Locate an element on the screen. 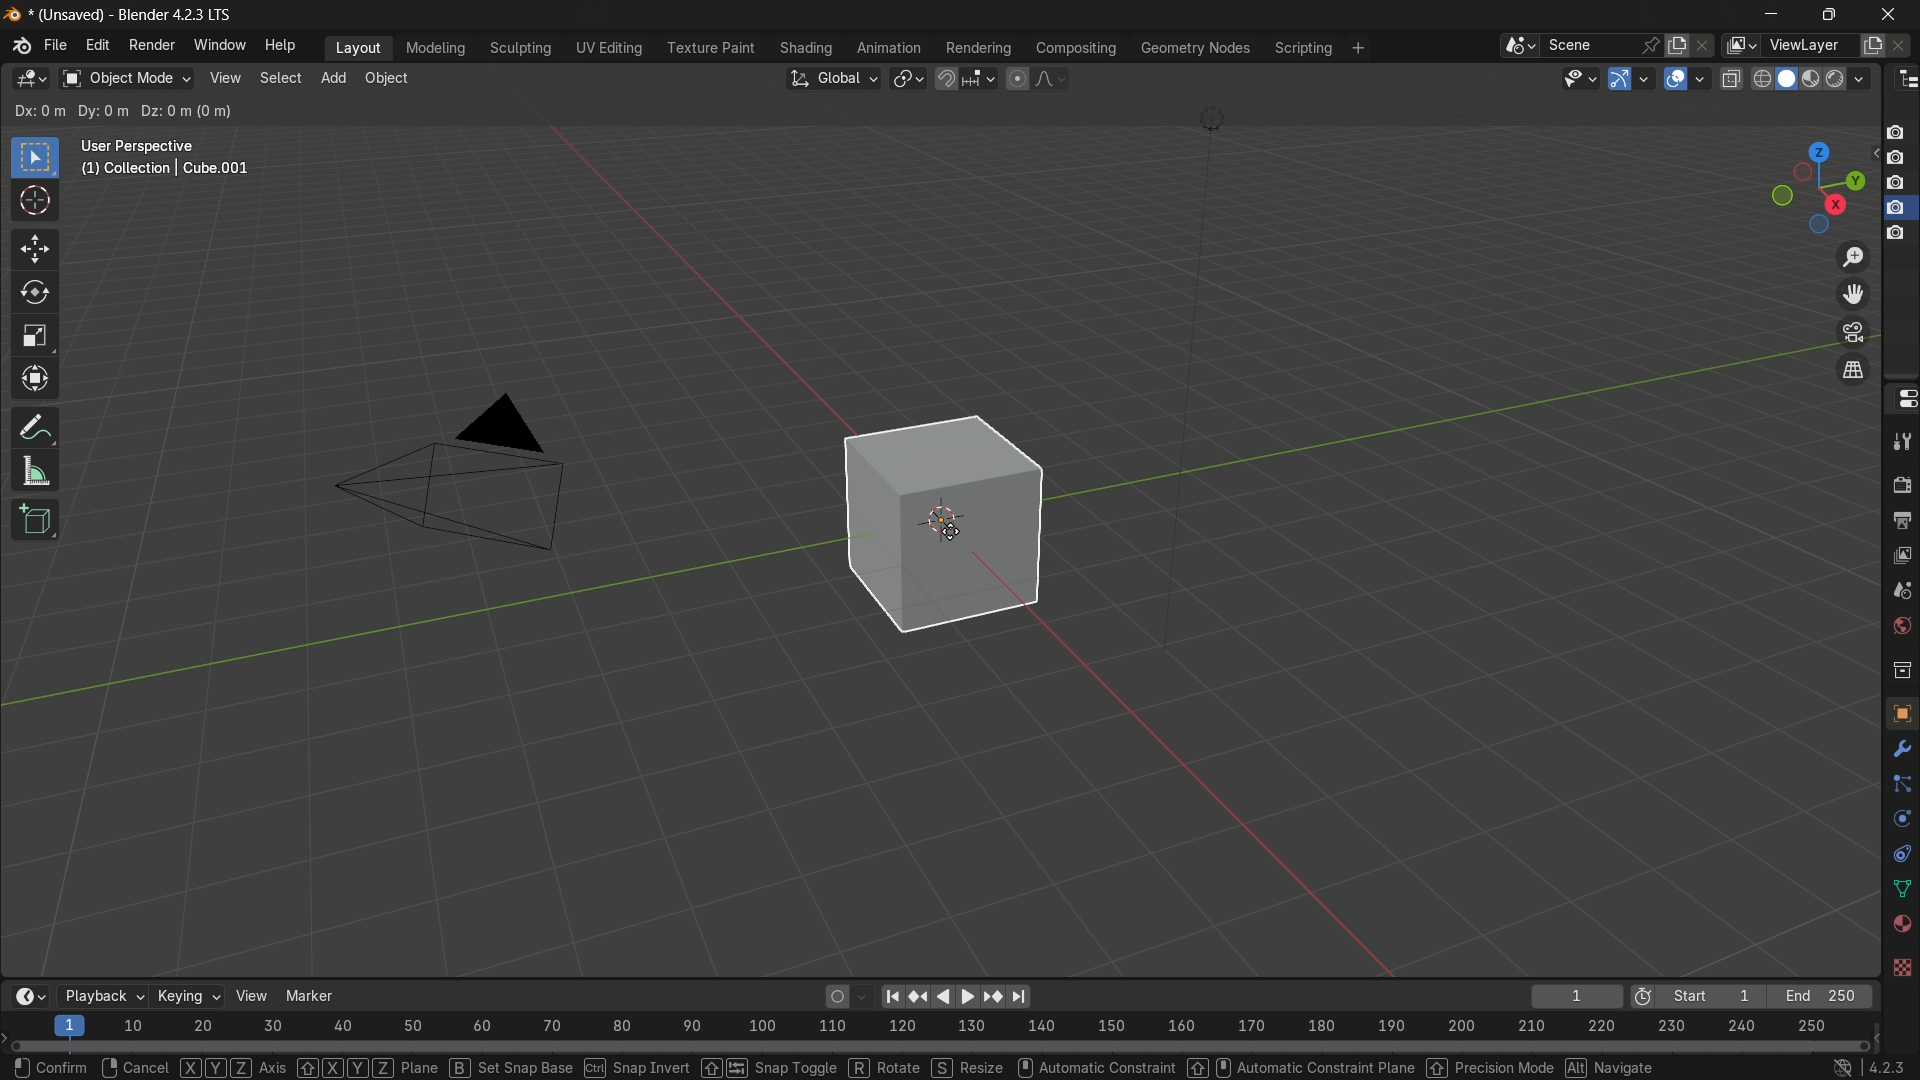 The width and height of the screenshot is (1920, 1080). move is located at coordinates (34, 247).